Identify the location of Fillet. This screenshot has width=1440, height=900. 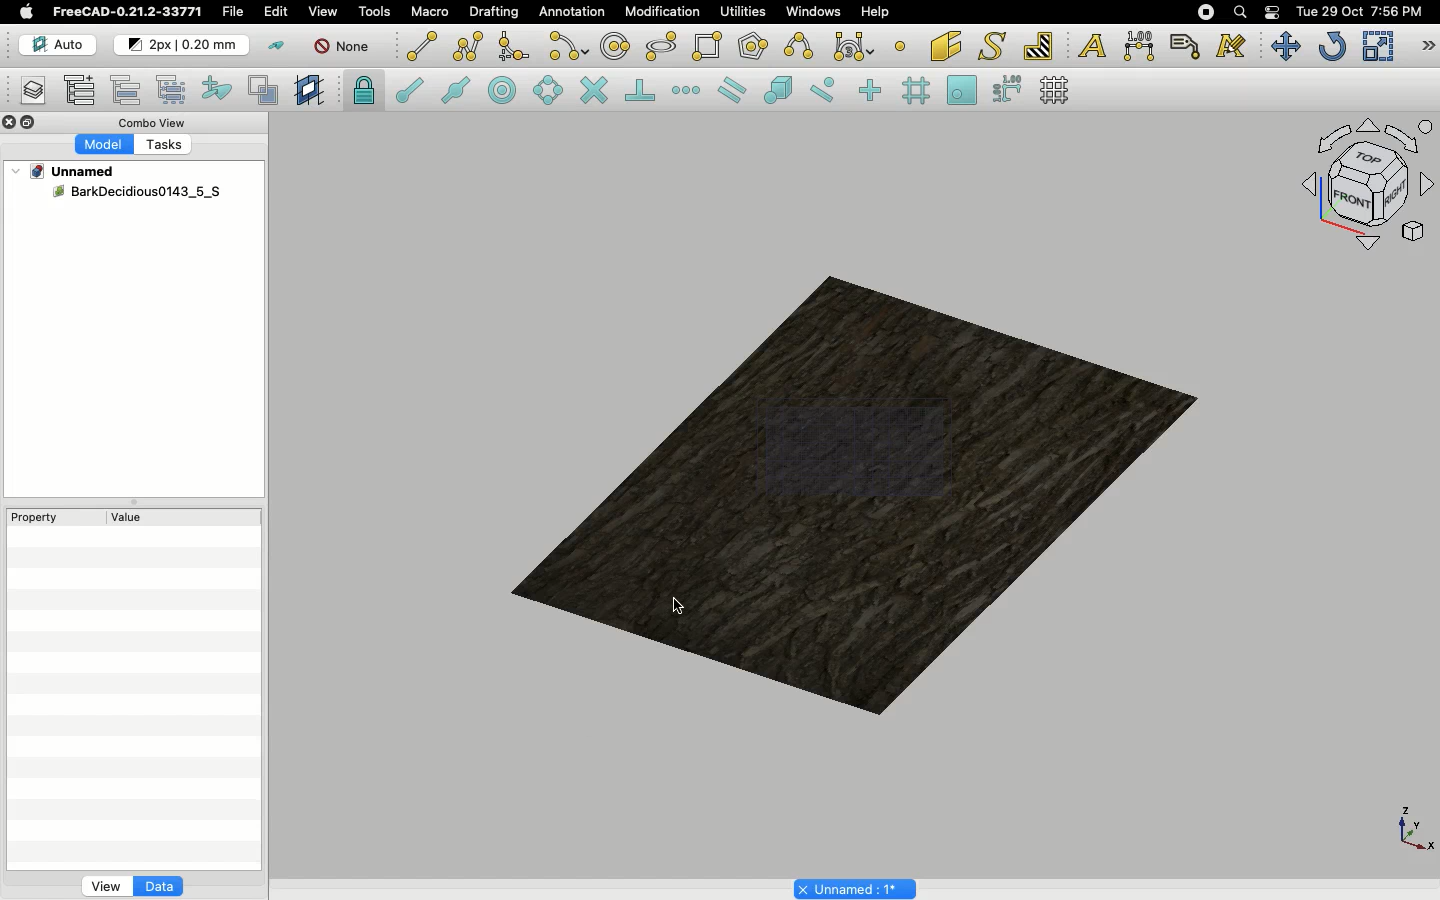
(512, 49).